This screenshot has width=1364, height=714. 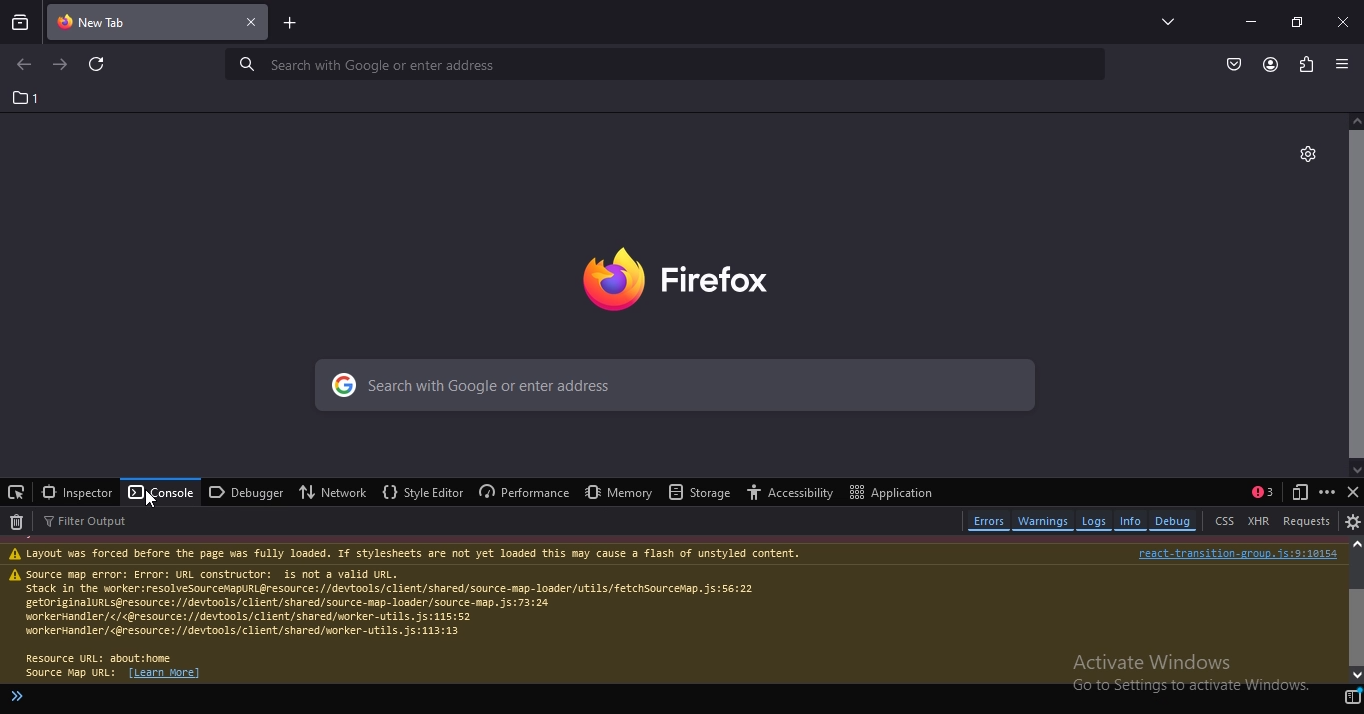 I want to click on errors, so click(x=989, y=521).